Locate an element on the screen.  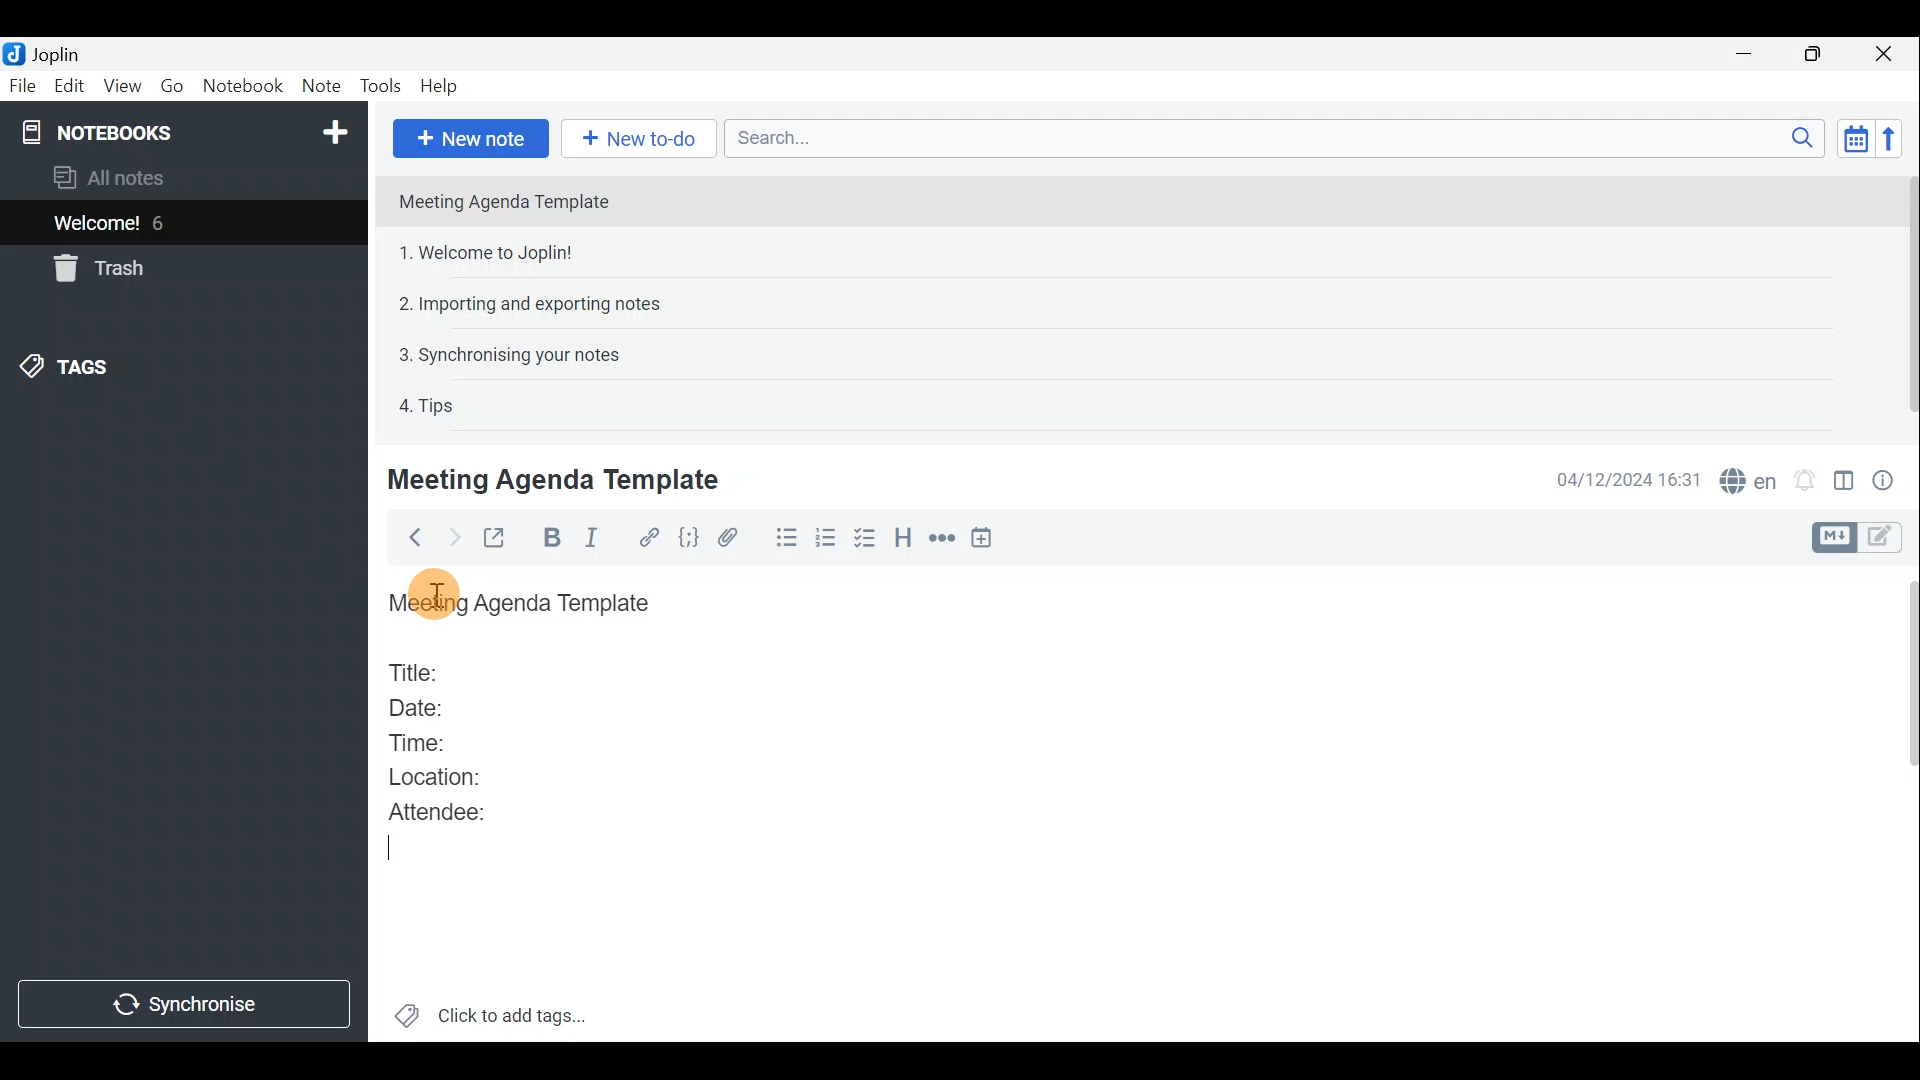
New to-do is located at coordinates (637, 137).